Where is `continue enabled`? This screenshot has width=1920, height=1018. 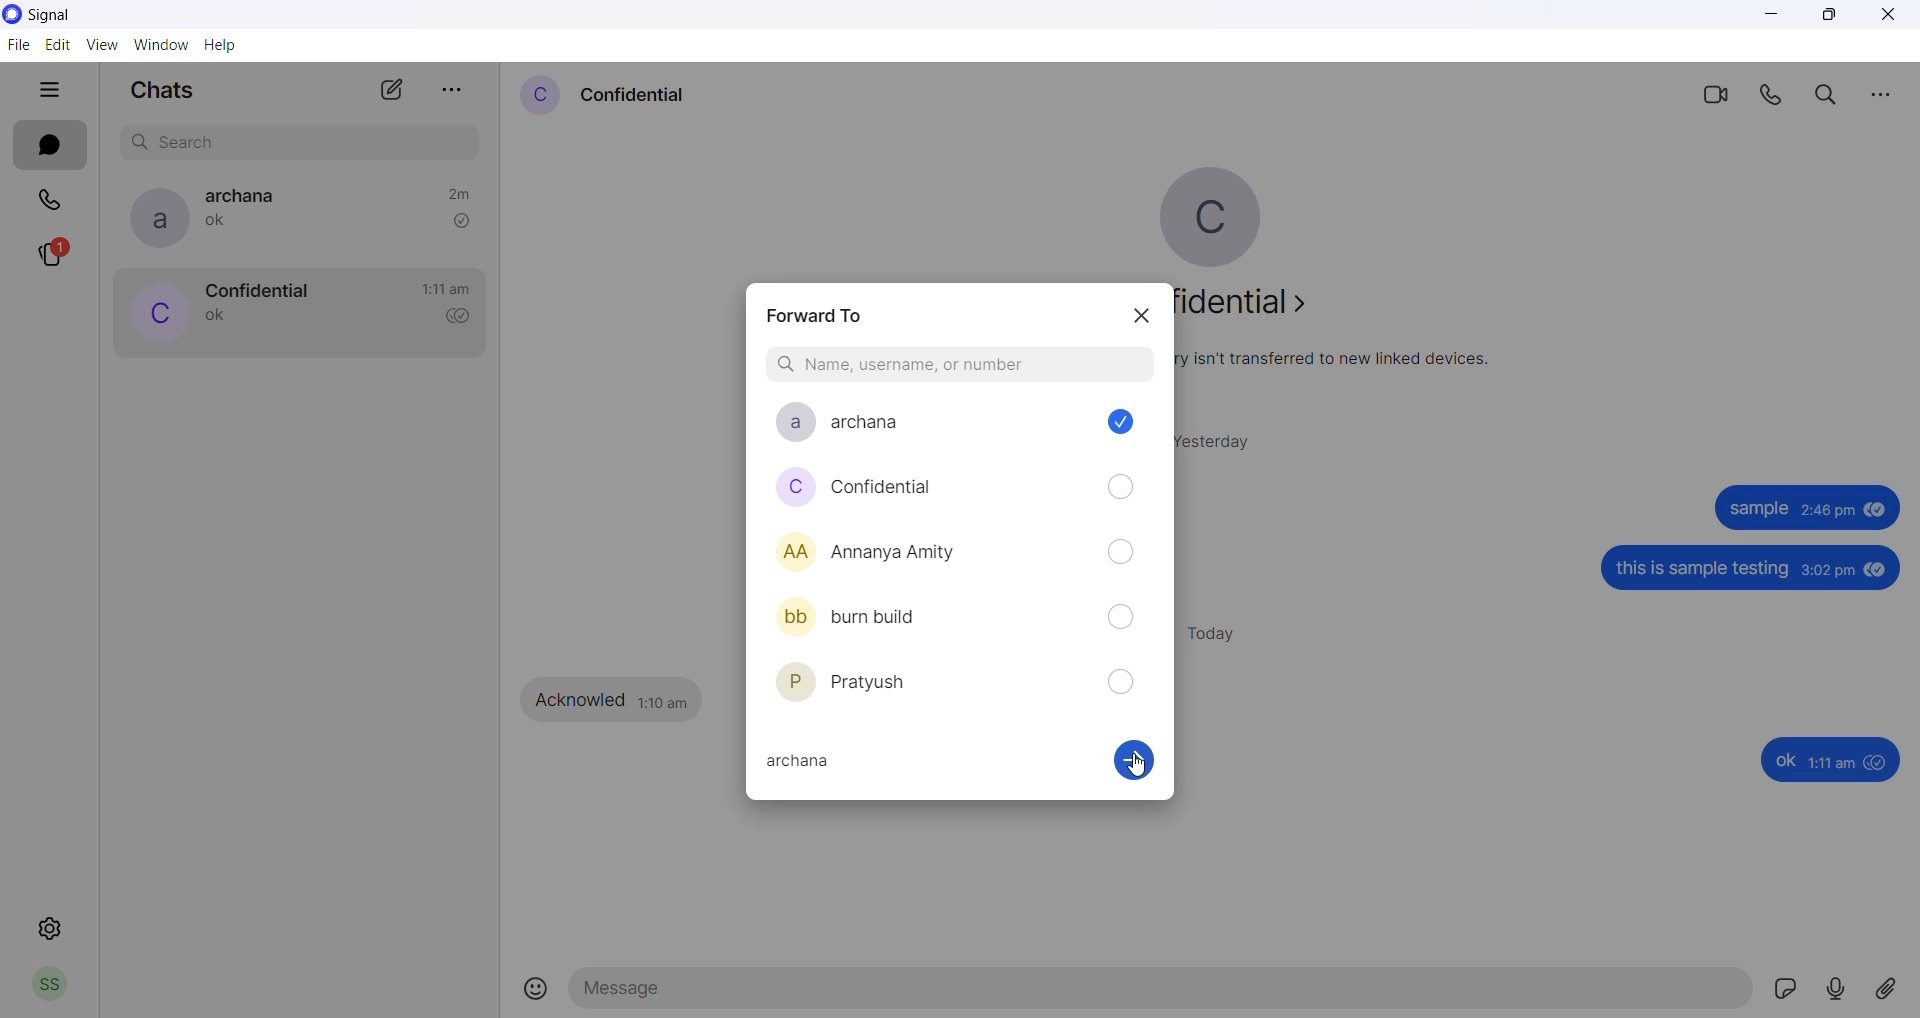
continue enabled is located at coordinates (1135, 759).